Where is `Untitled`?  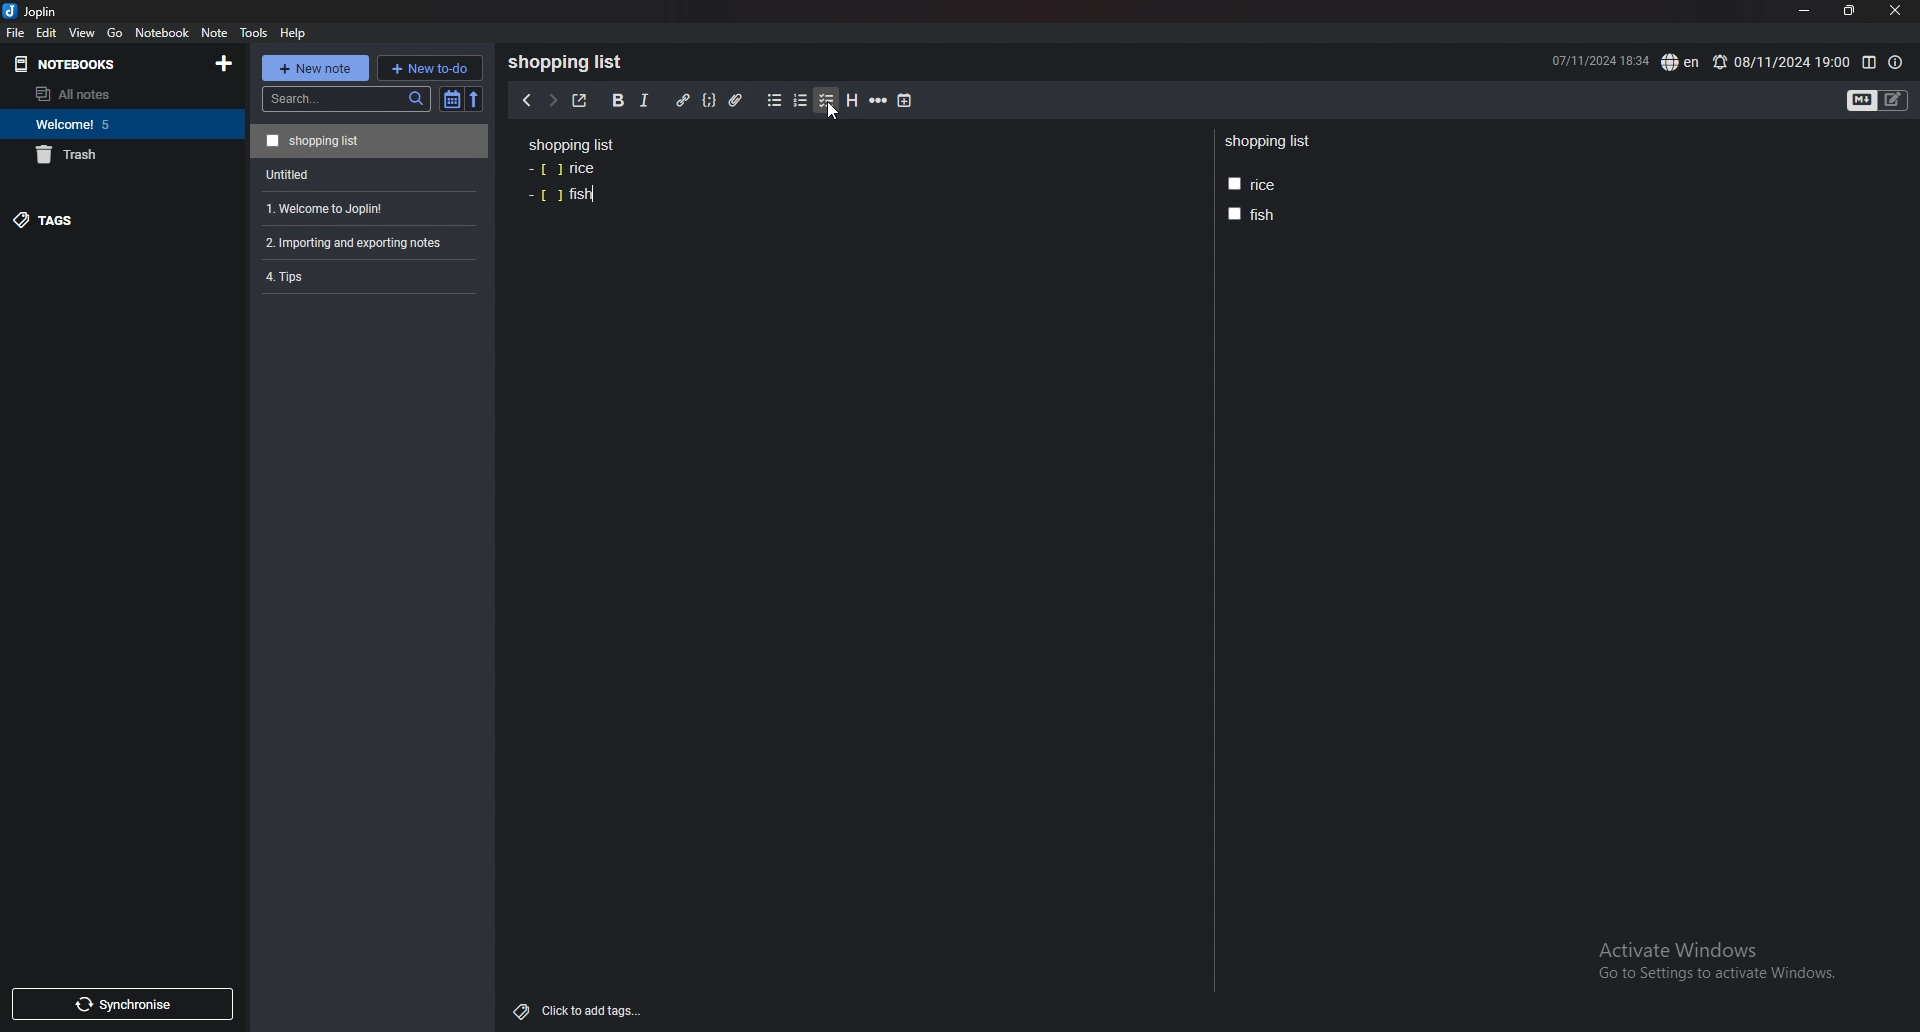 Untitled is located at coordinates (366, 173).